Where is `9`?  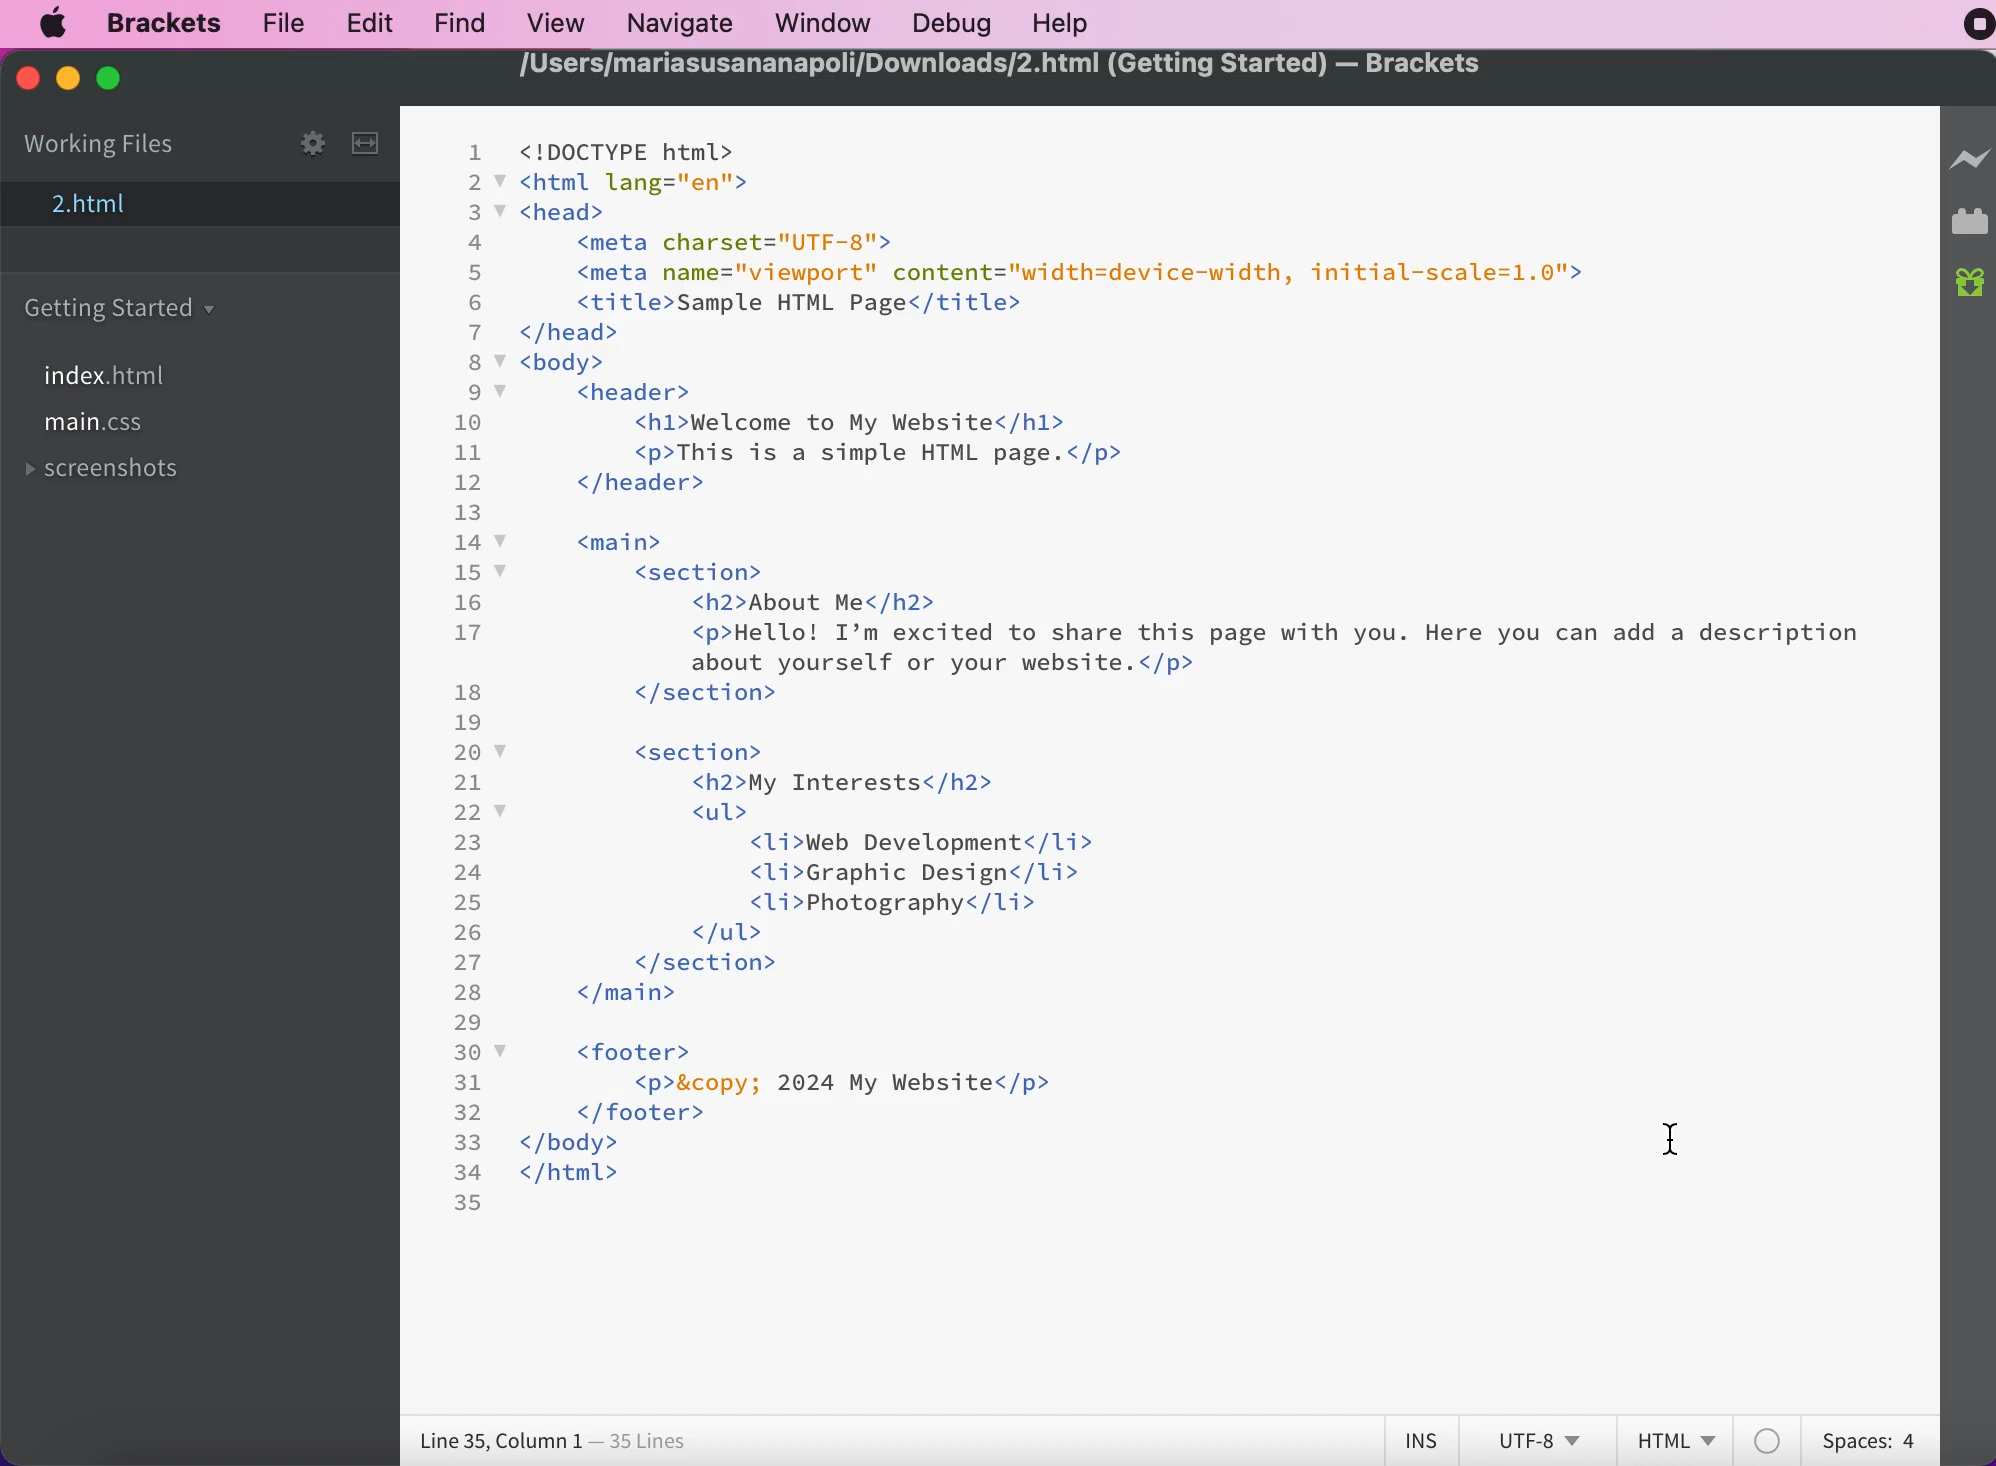 9 is located at coordinates (477, 393).